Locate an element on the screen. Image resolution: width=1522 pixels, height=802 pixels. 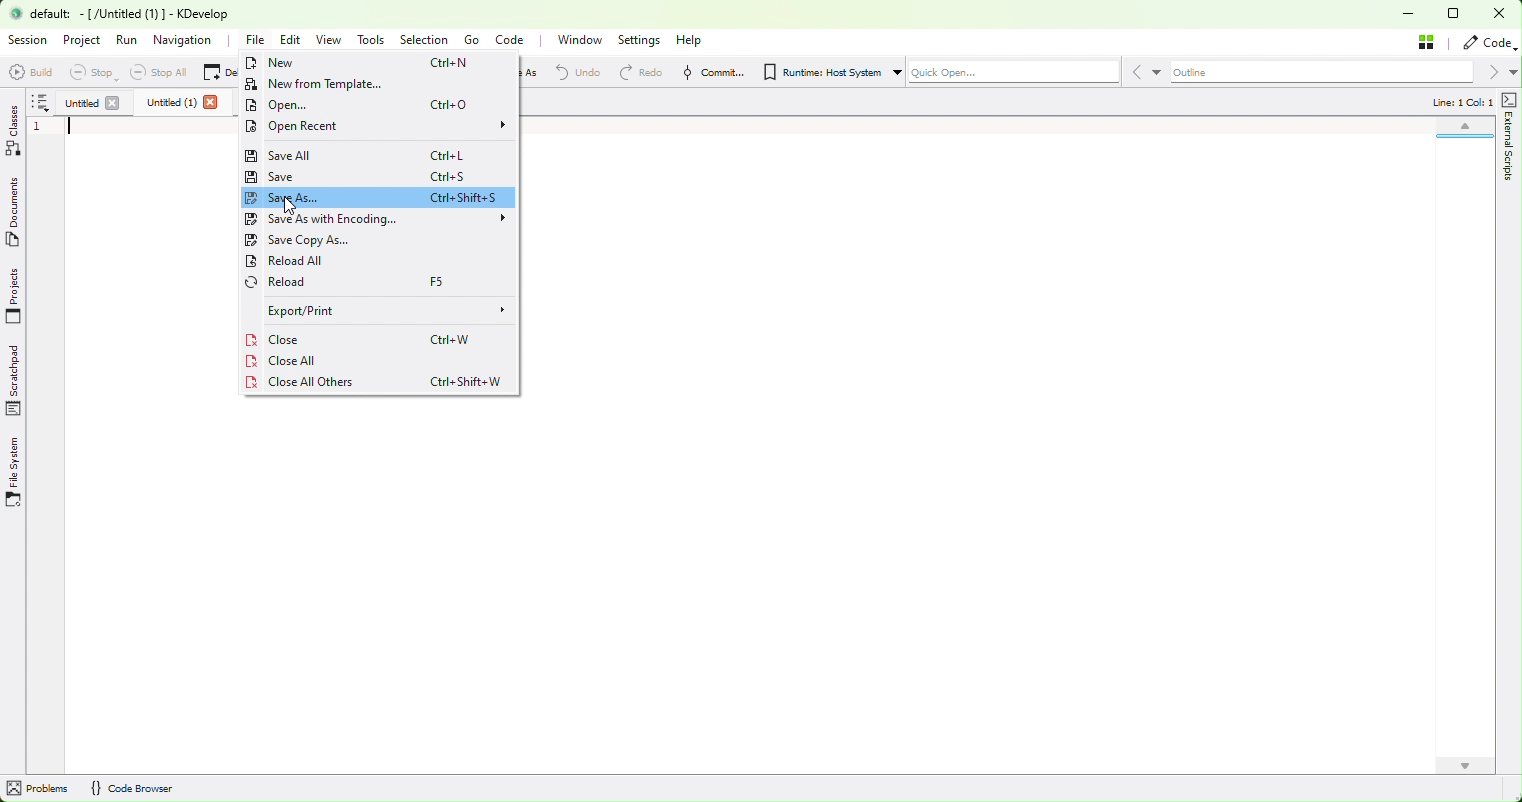
Documents is located at coordinates (17, 215).